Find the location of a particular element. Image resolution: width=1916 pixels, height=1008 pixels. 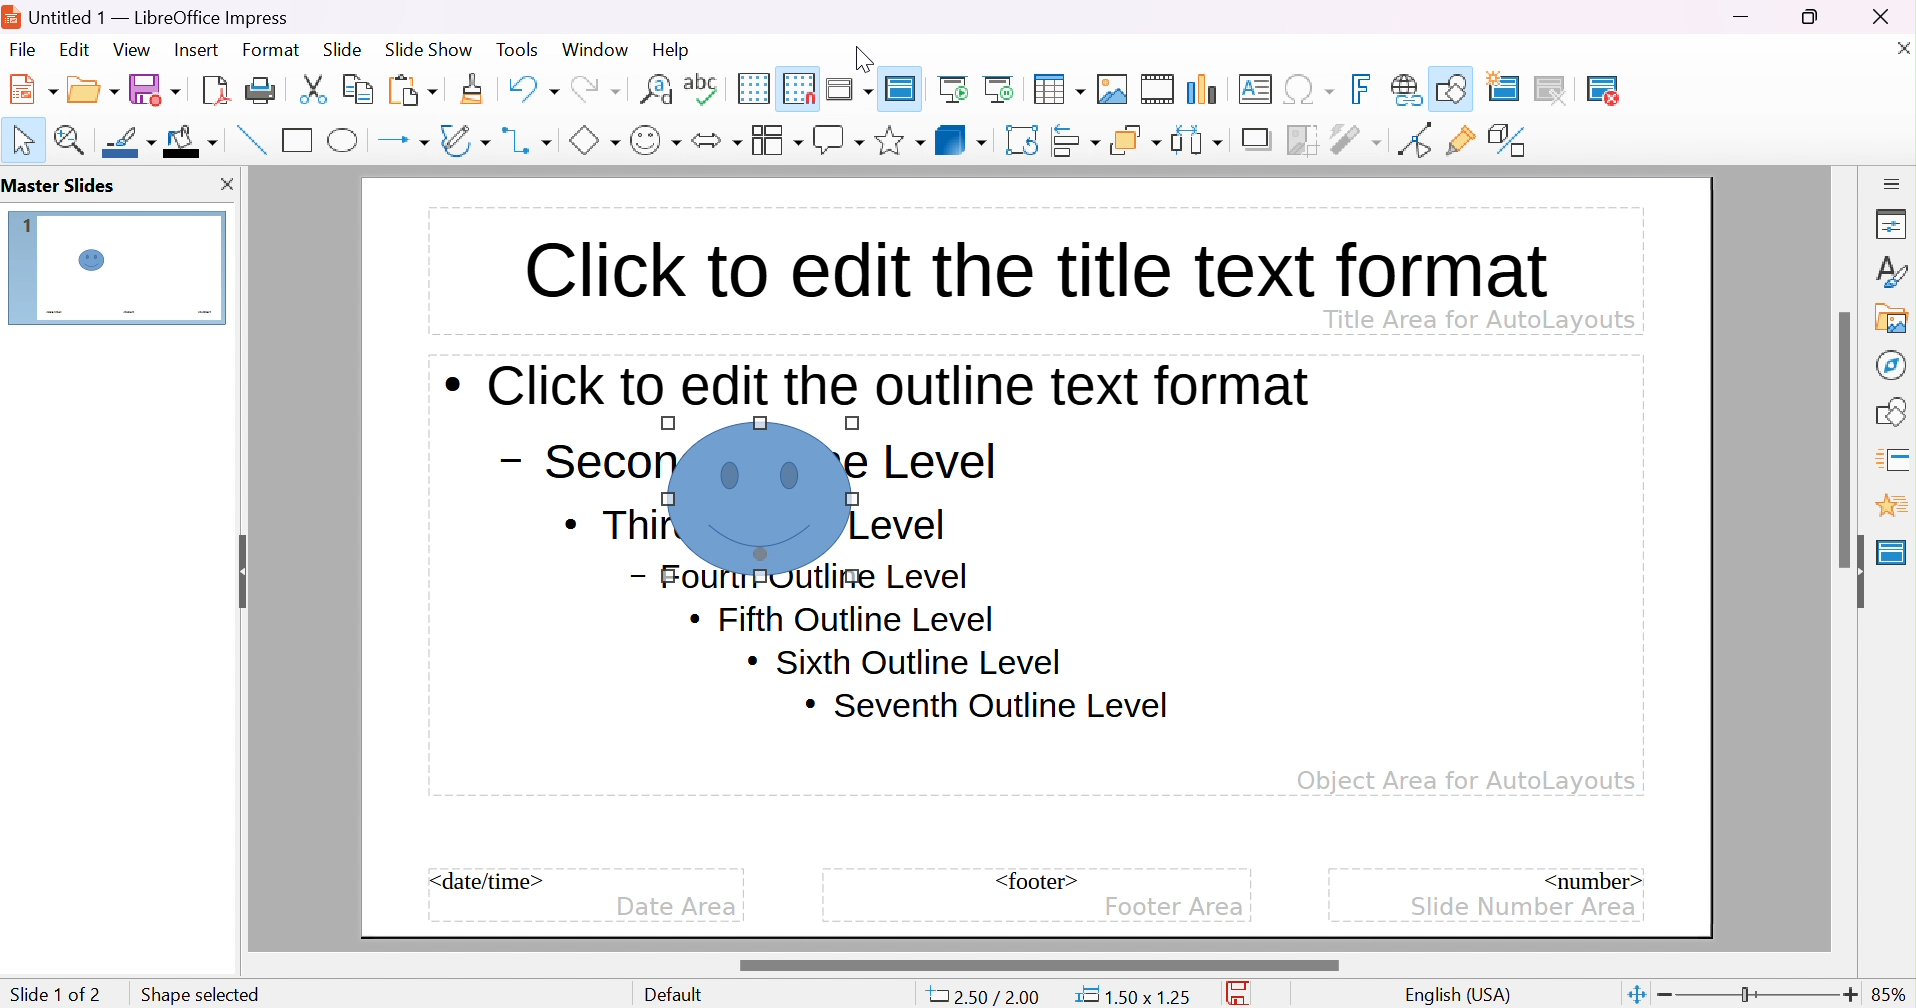

symbol shapes is located at coordinates (655, 140).